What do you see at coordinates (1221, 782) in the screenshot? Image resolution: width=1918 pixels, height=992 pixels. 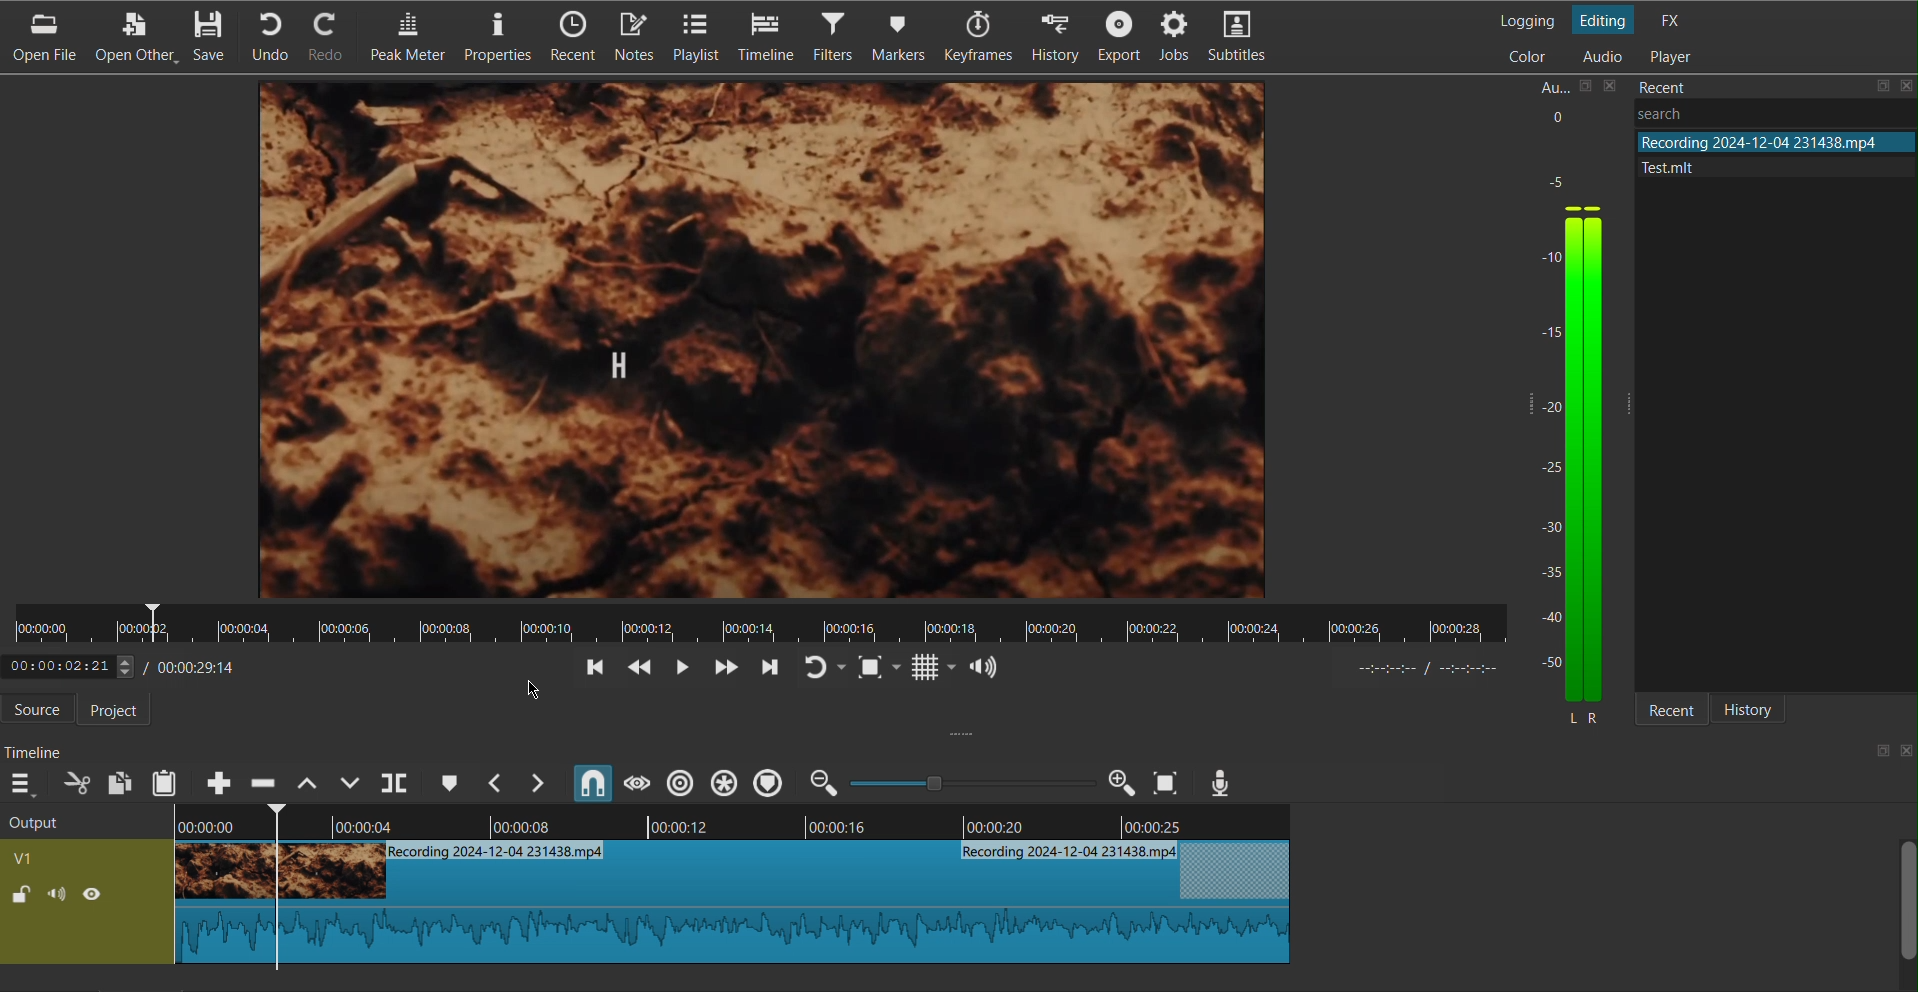 I see `Mic` at bounding box center [1221, 782].